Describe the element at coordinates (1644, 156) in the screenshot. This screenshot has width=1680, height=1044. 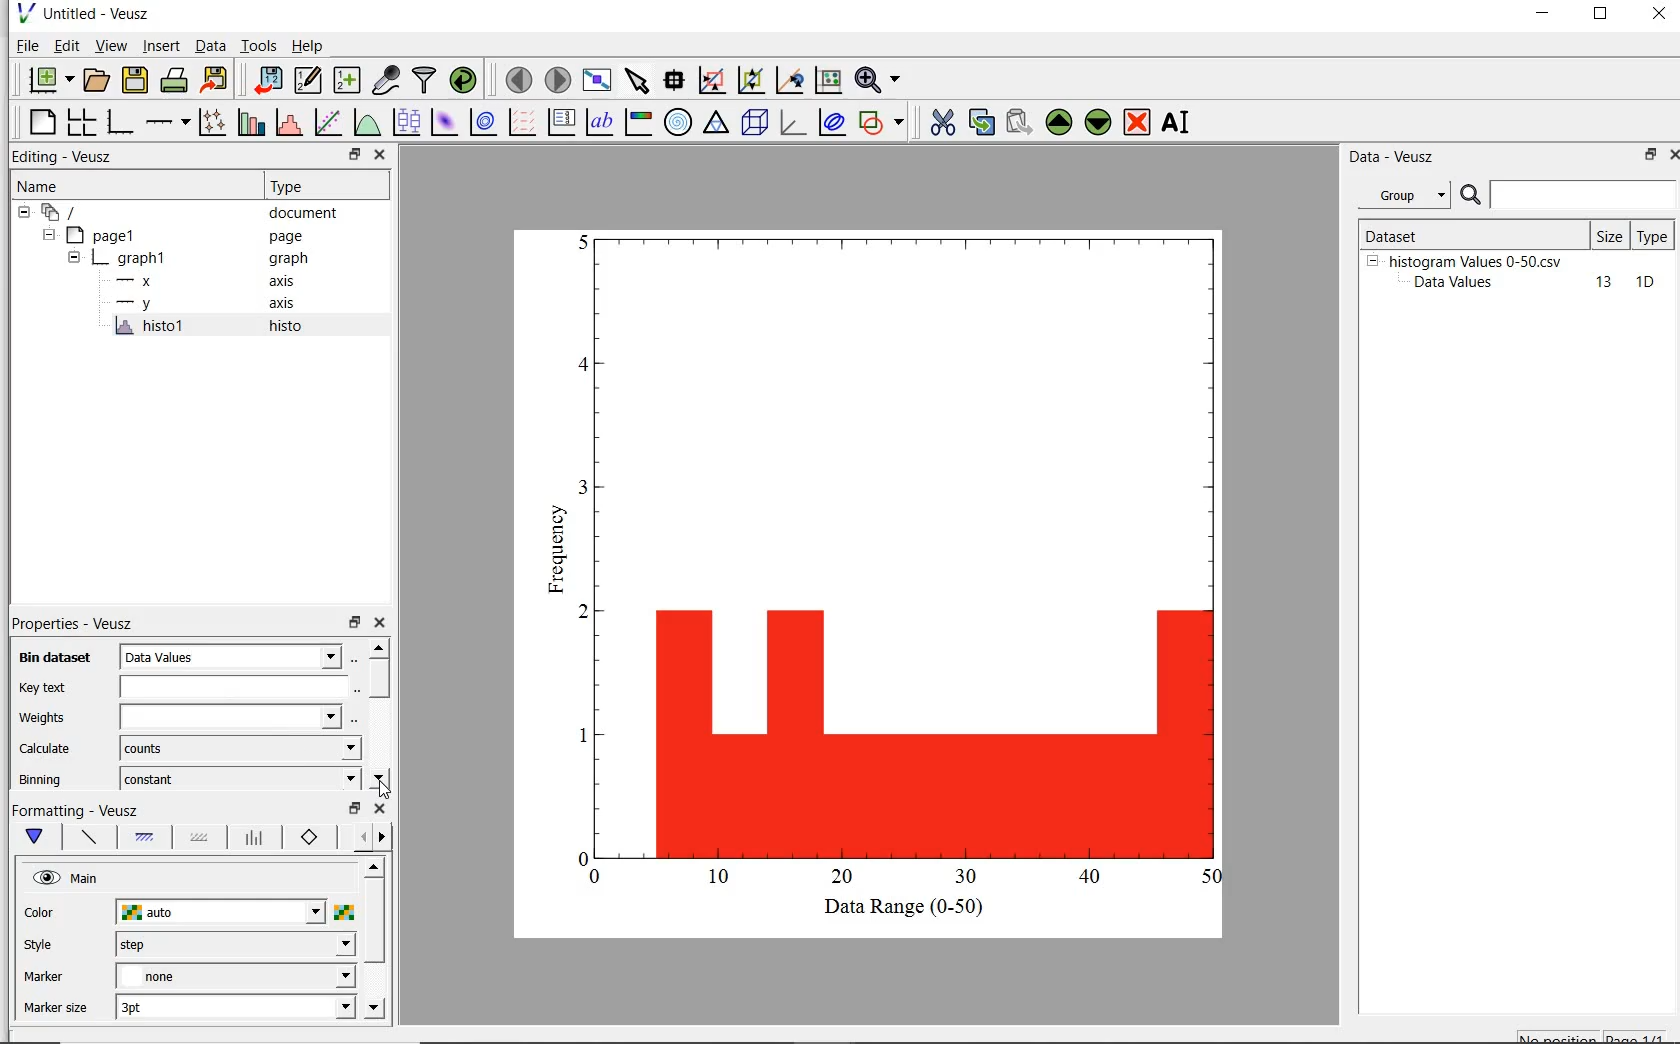
I see `restore down` at that location.